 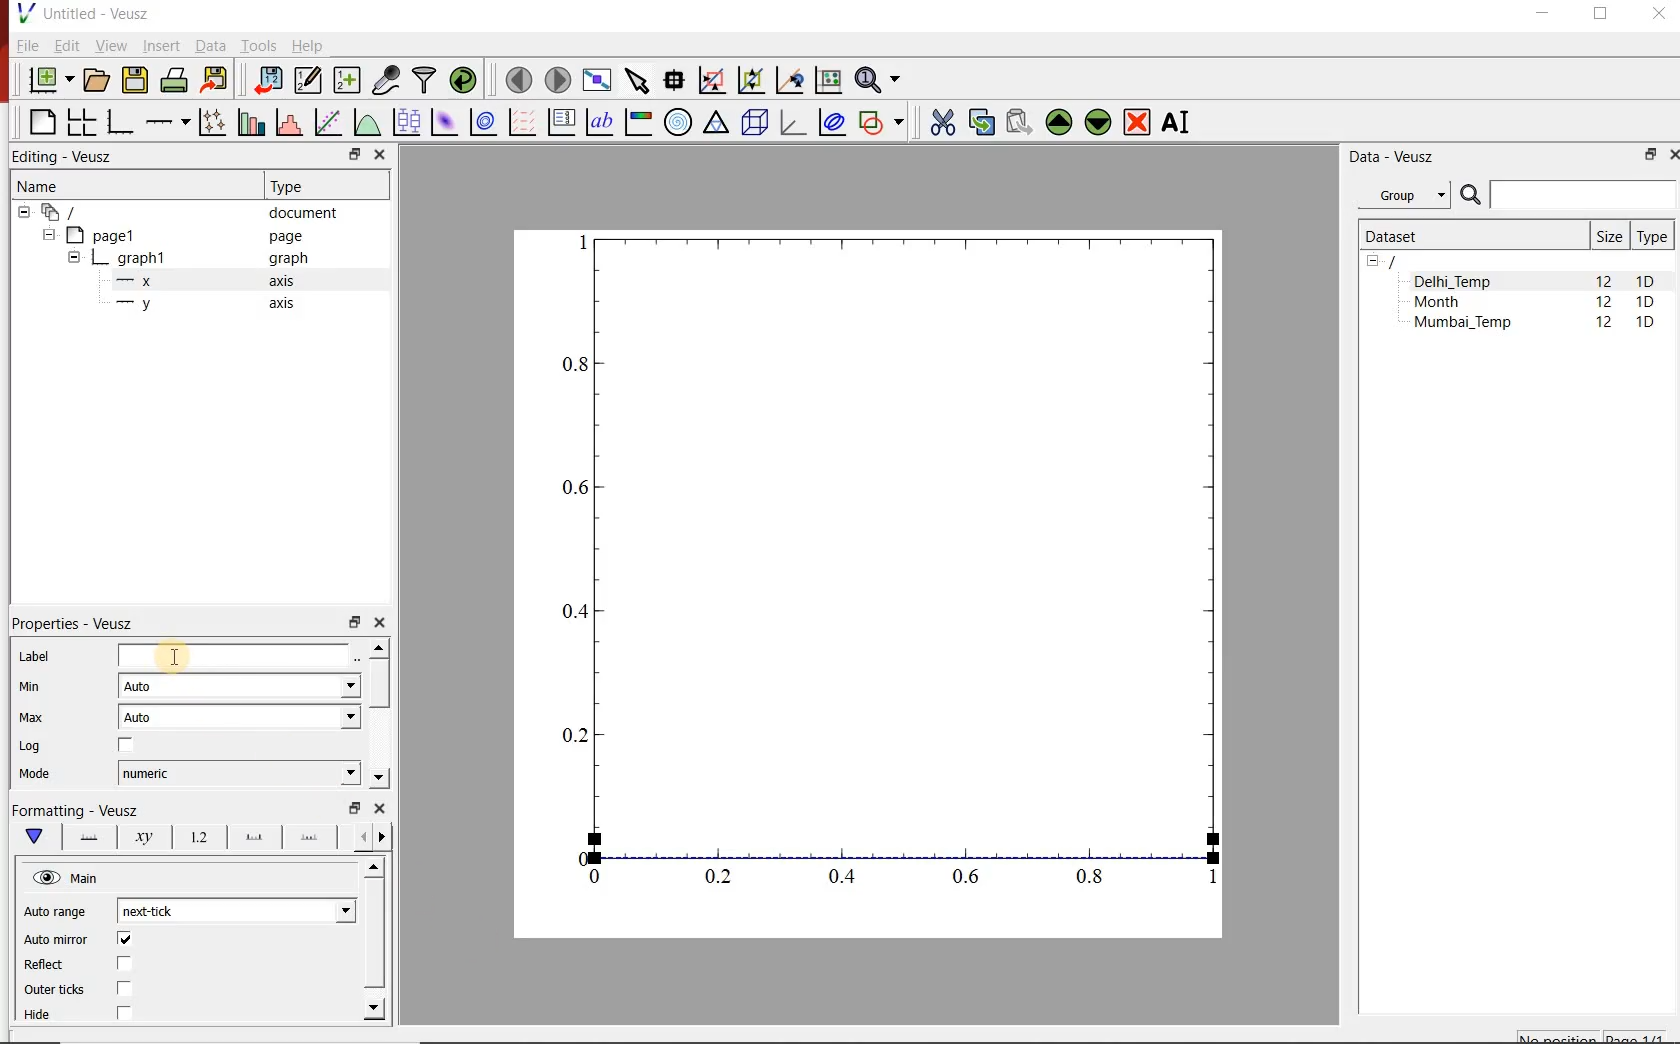 What do you see at coordinates (674, 80) in the screenshot?
I see `read data points on the graph` at bounding box center [674, 80].